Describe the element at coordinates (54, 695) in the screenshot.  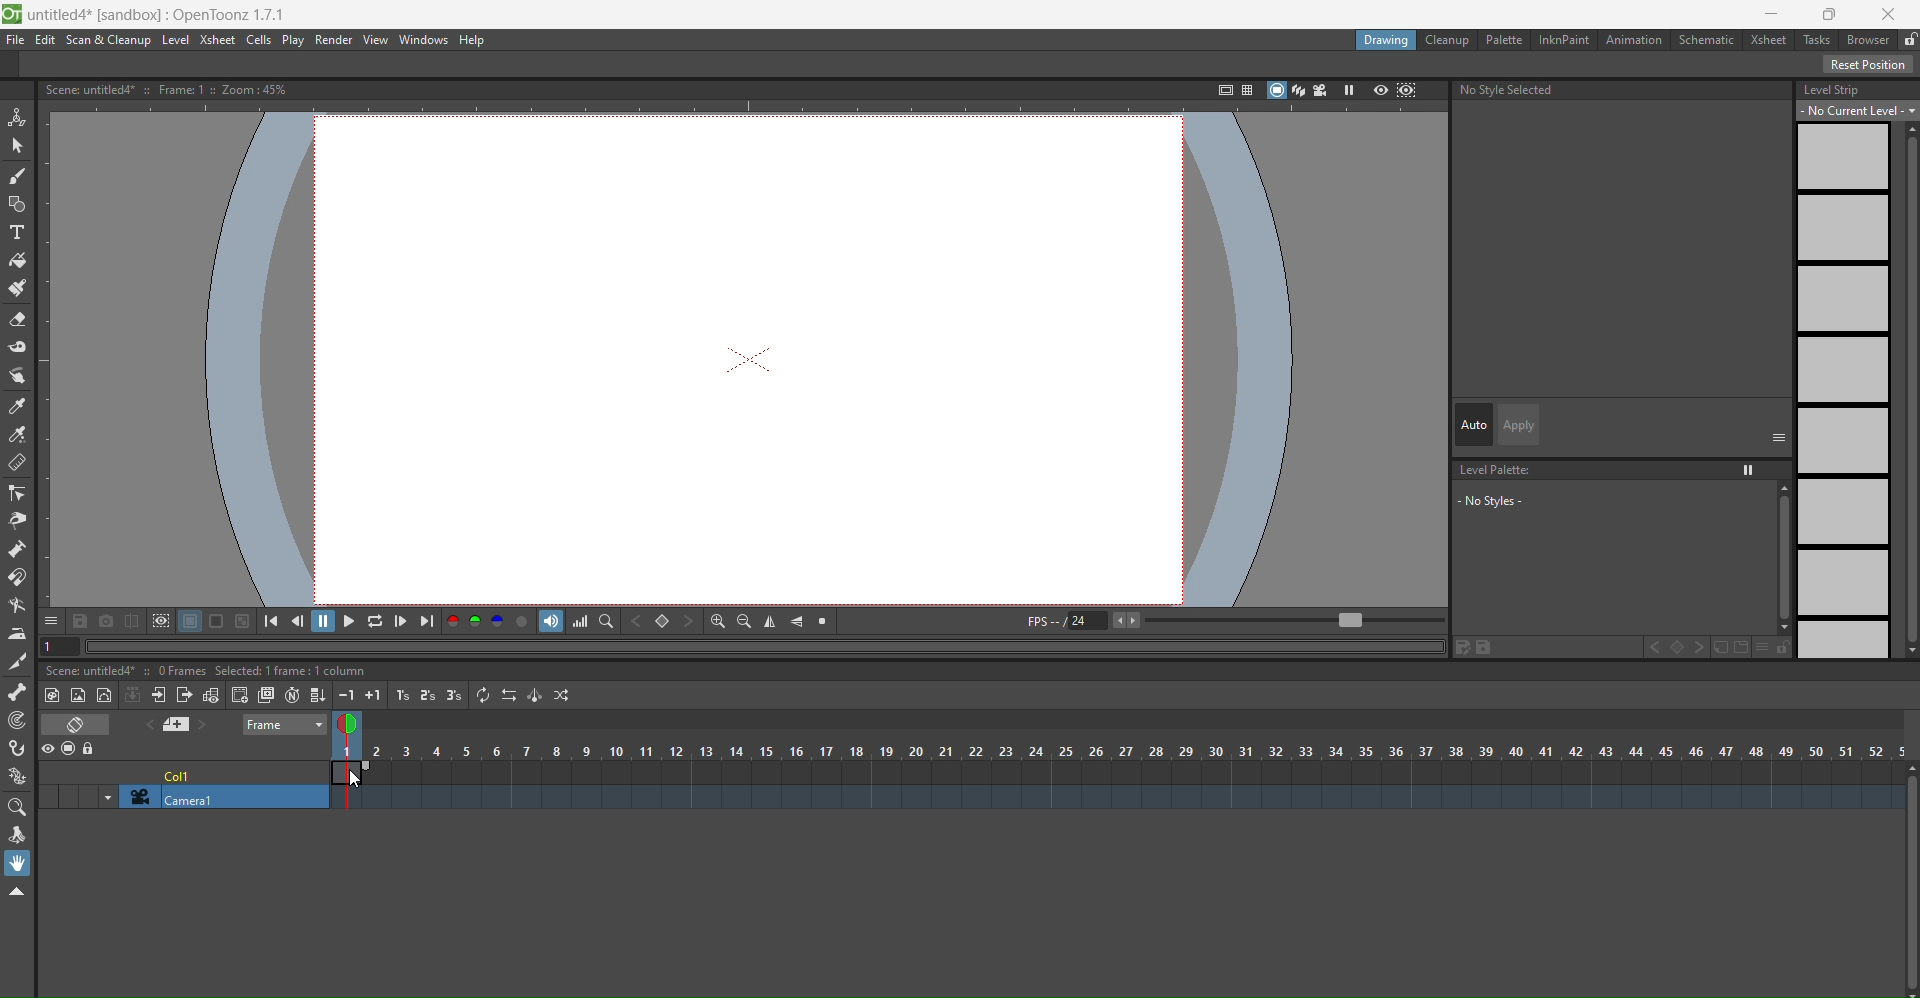
I see `new toonz raster level` at that location.